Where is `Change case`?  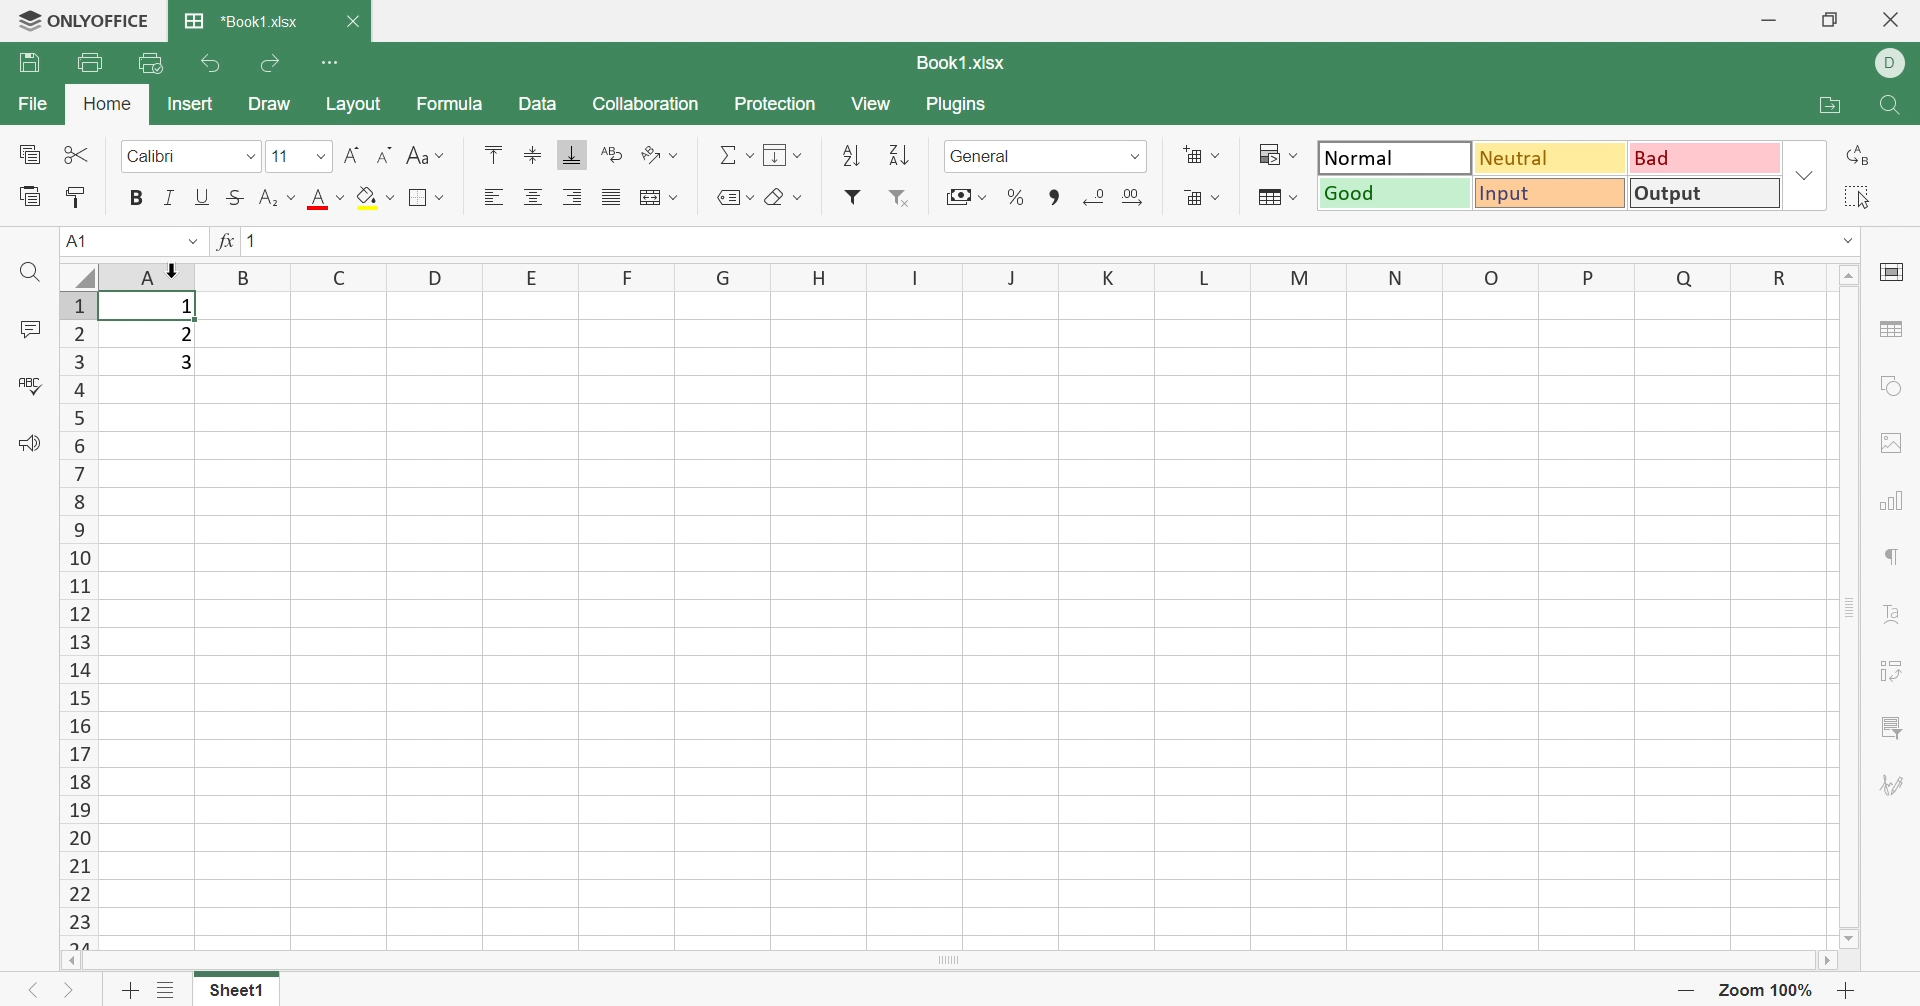 Change case is located at coordinates (426, 154).